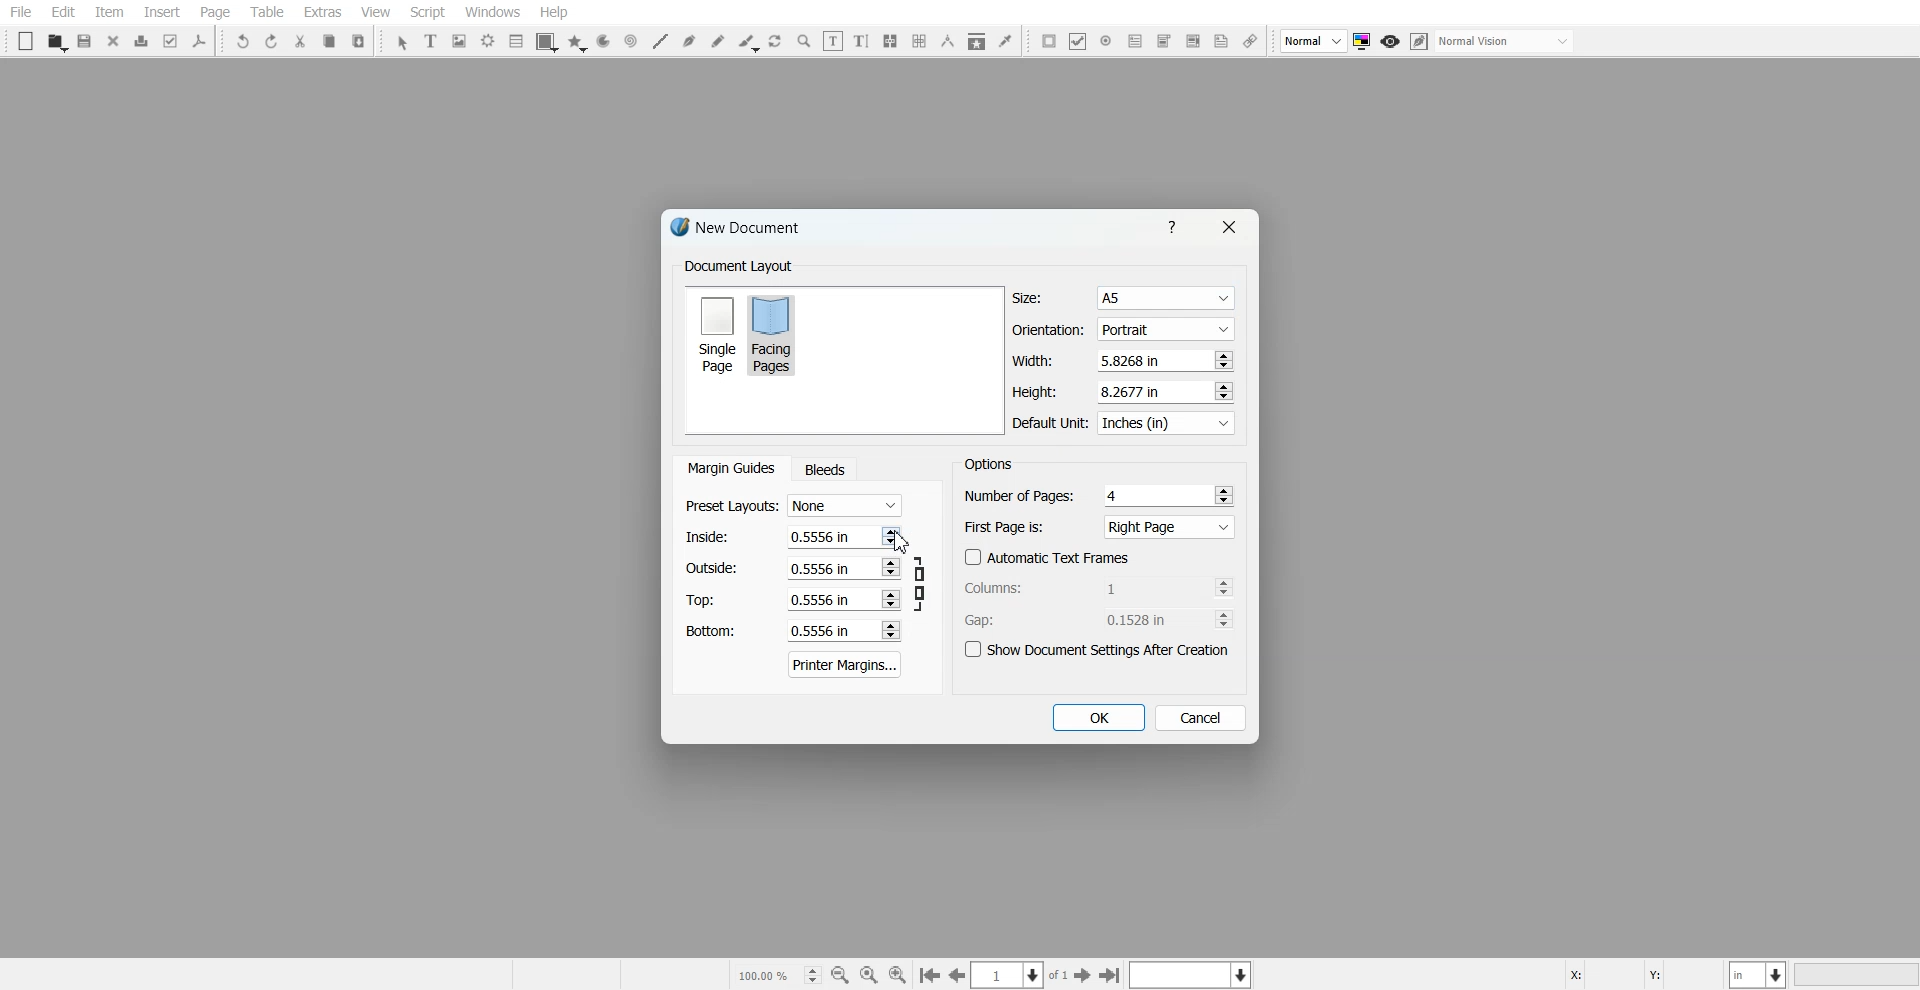 The image size is (1920, 990). I want to click on Size, so click(1124, 298).